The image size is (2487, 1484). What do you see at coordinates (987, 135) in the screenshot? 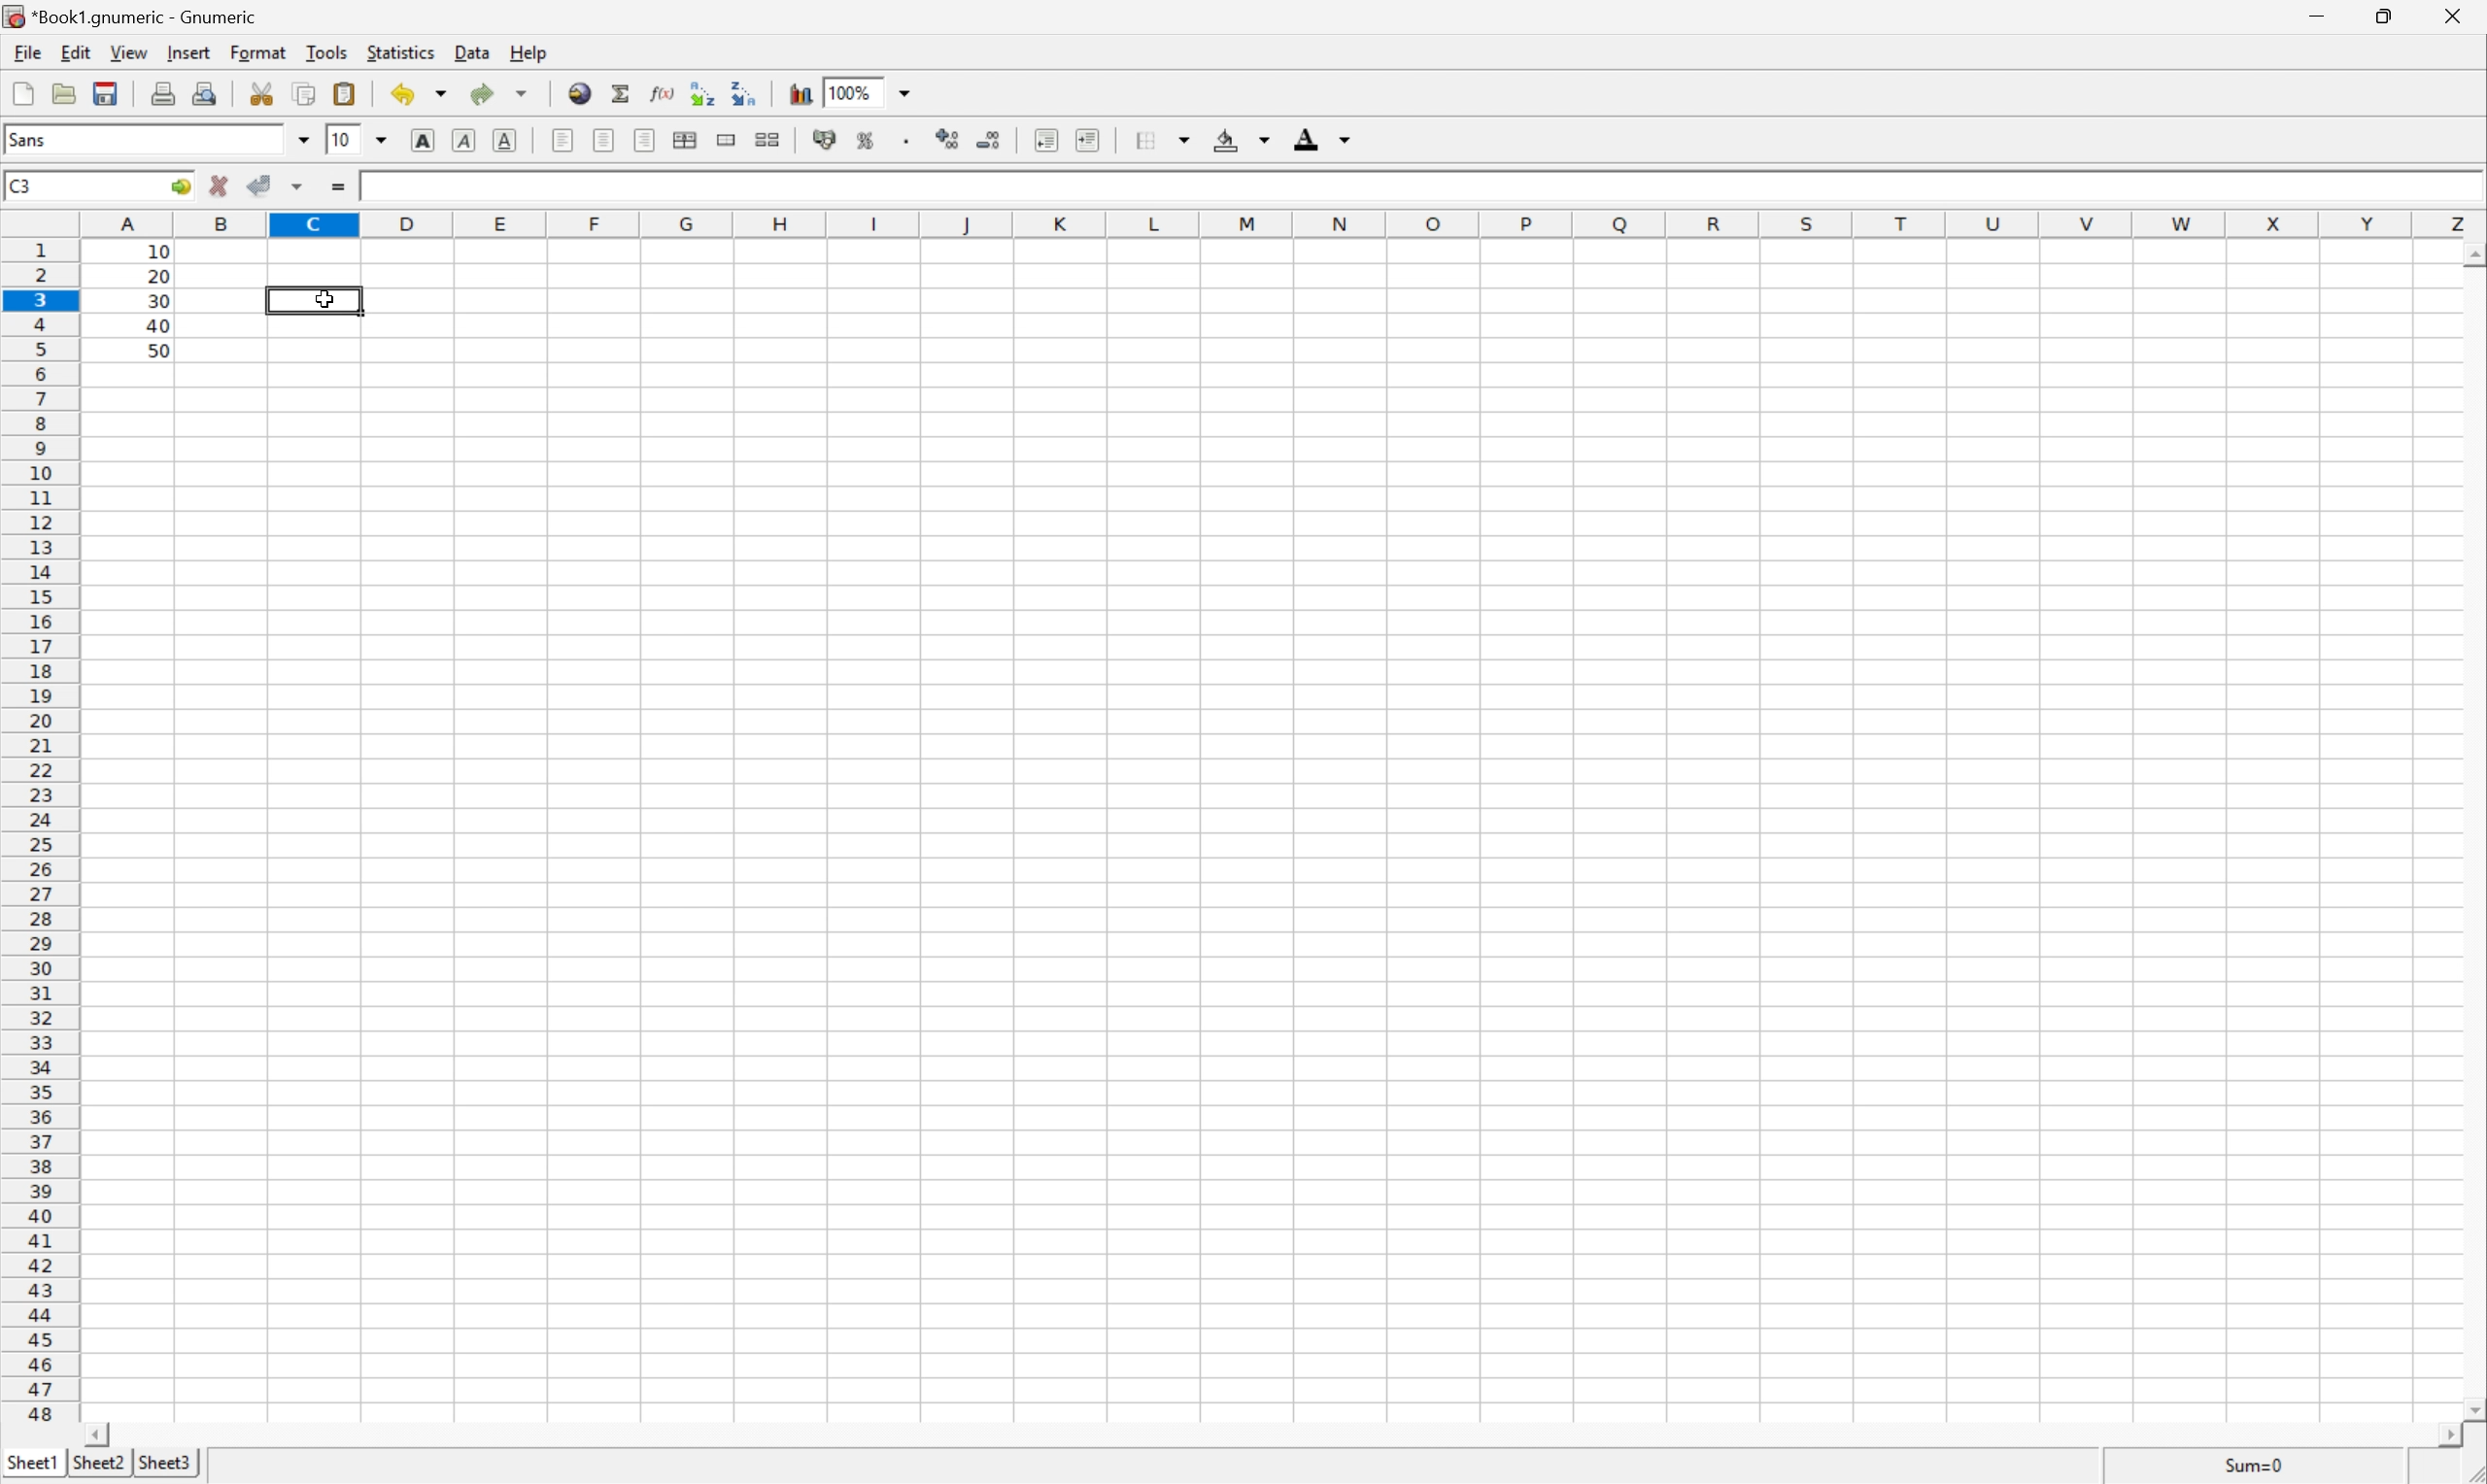
I see `Decrease the number of decimals displayed` at bounding box center [987, 135].